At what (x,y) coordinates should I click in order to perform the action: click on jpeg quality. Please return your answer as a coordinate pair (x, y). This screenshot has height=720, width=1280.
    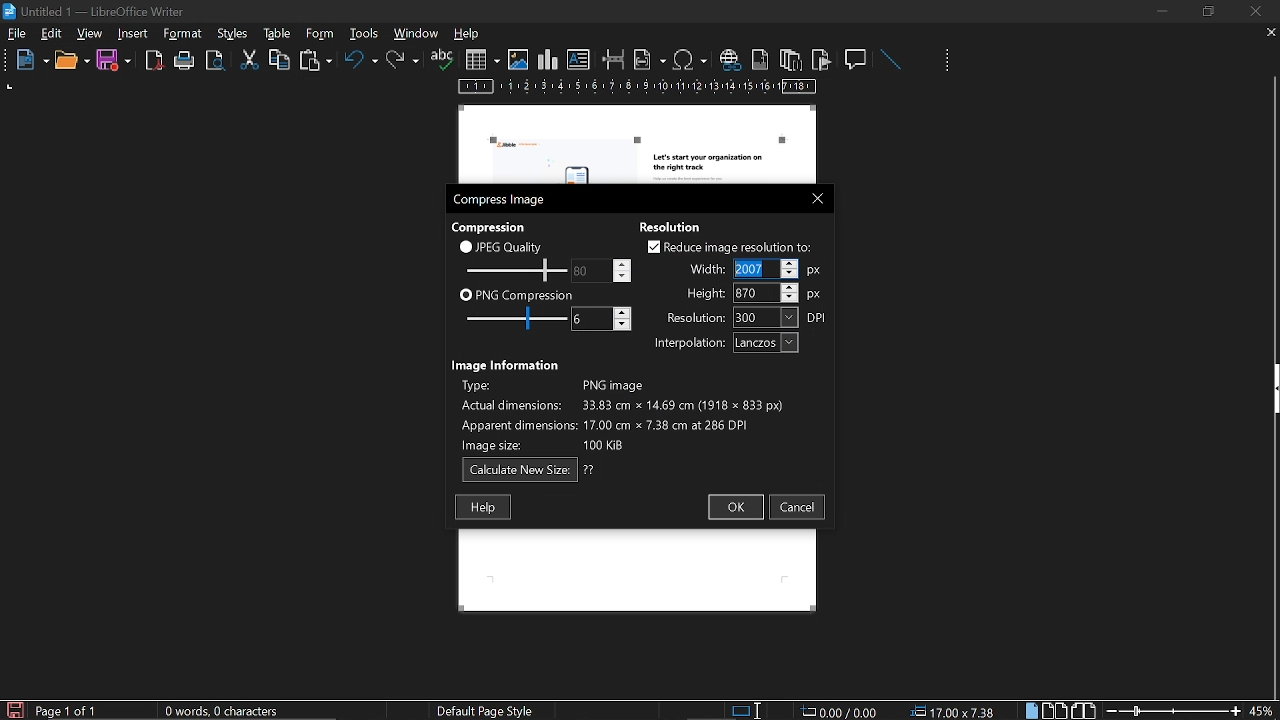
    Looking at the image, I should click on (502, 246).